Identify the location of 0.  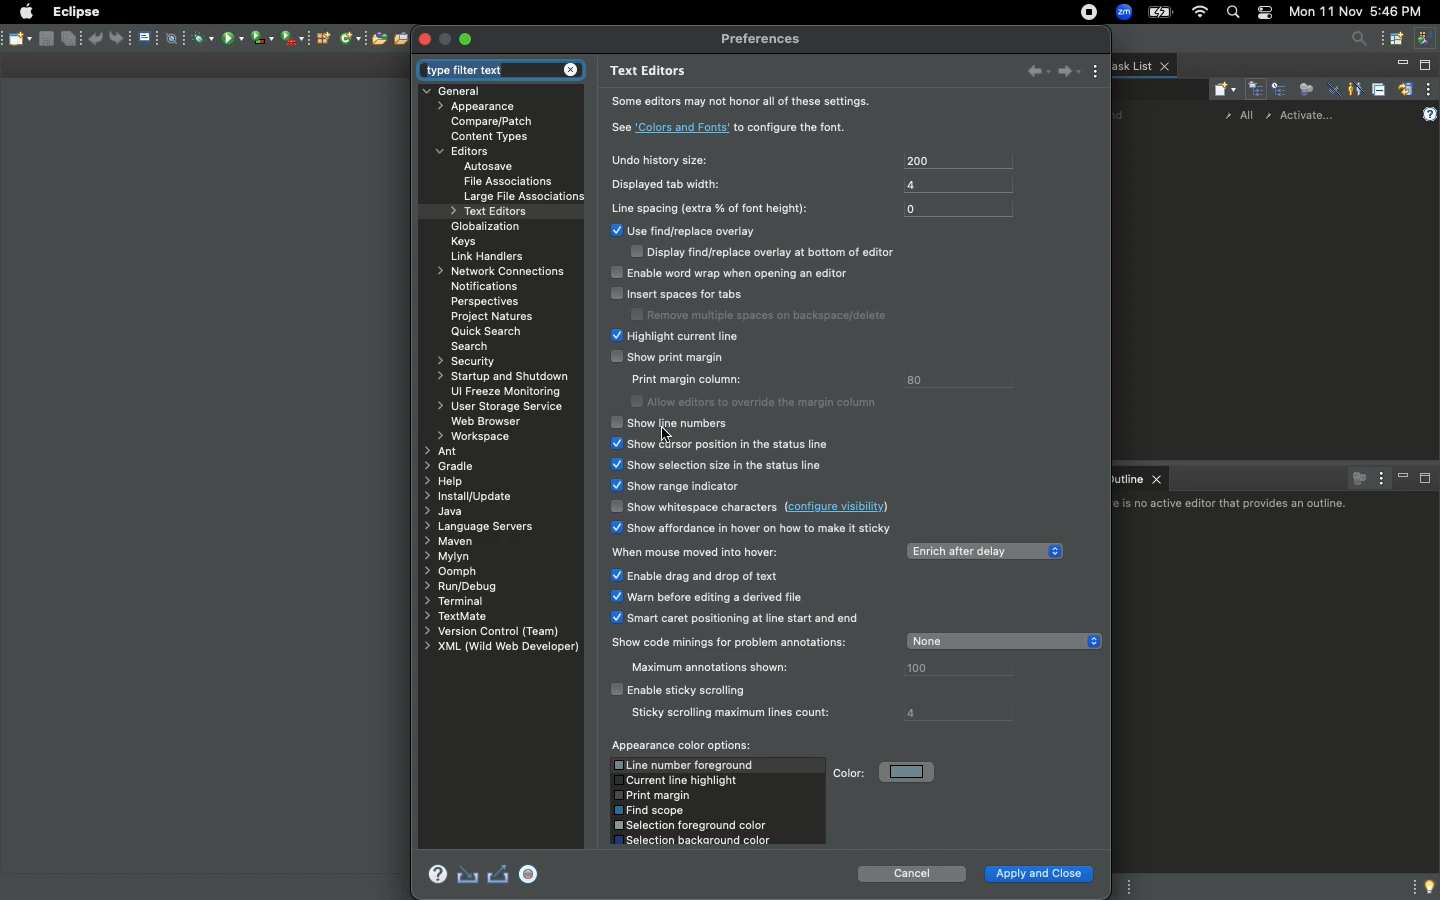
(959, 208).